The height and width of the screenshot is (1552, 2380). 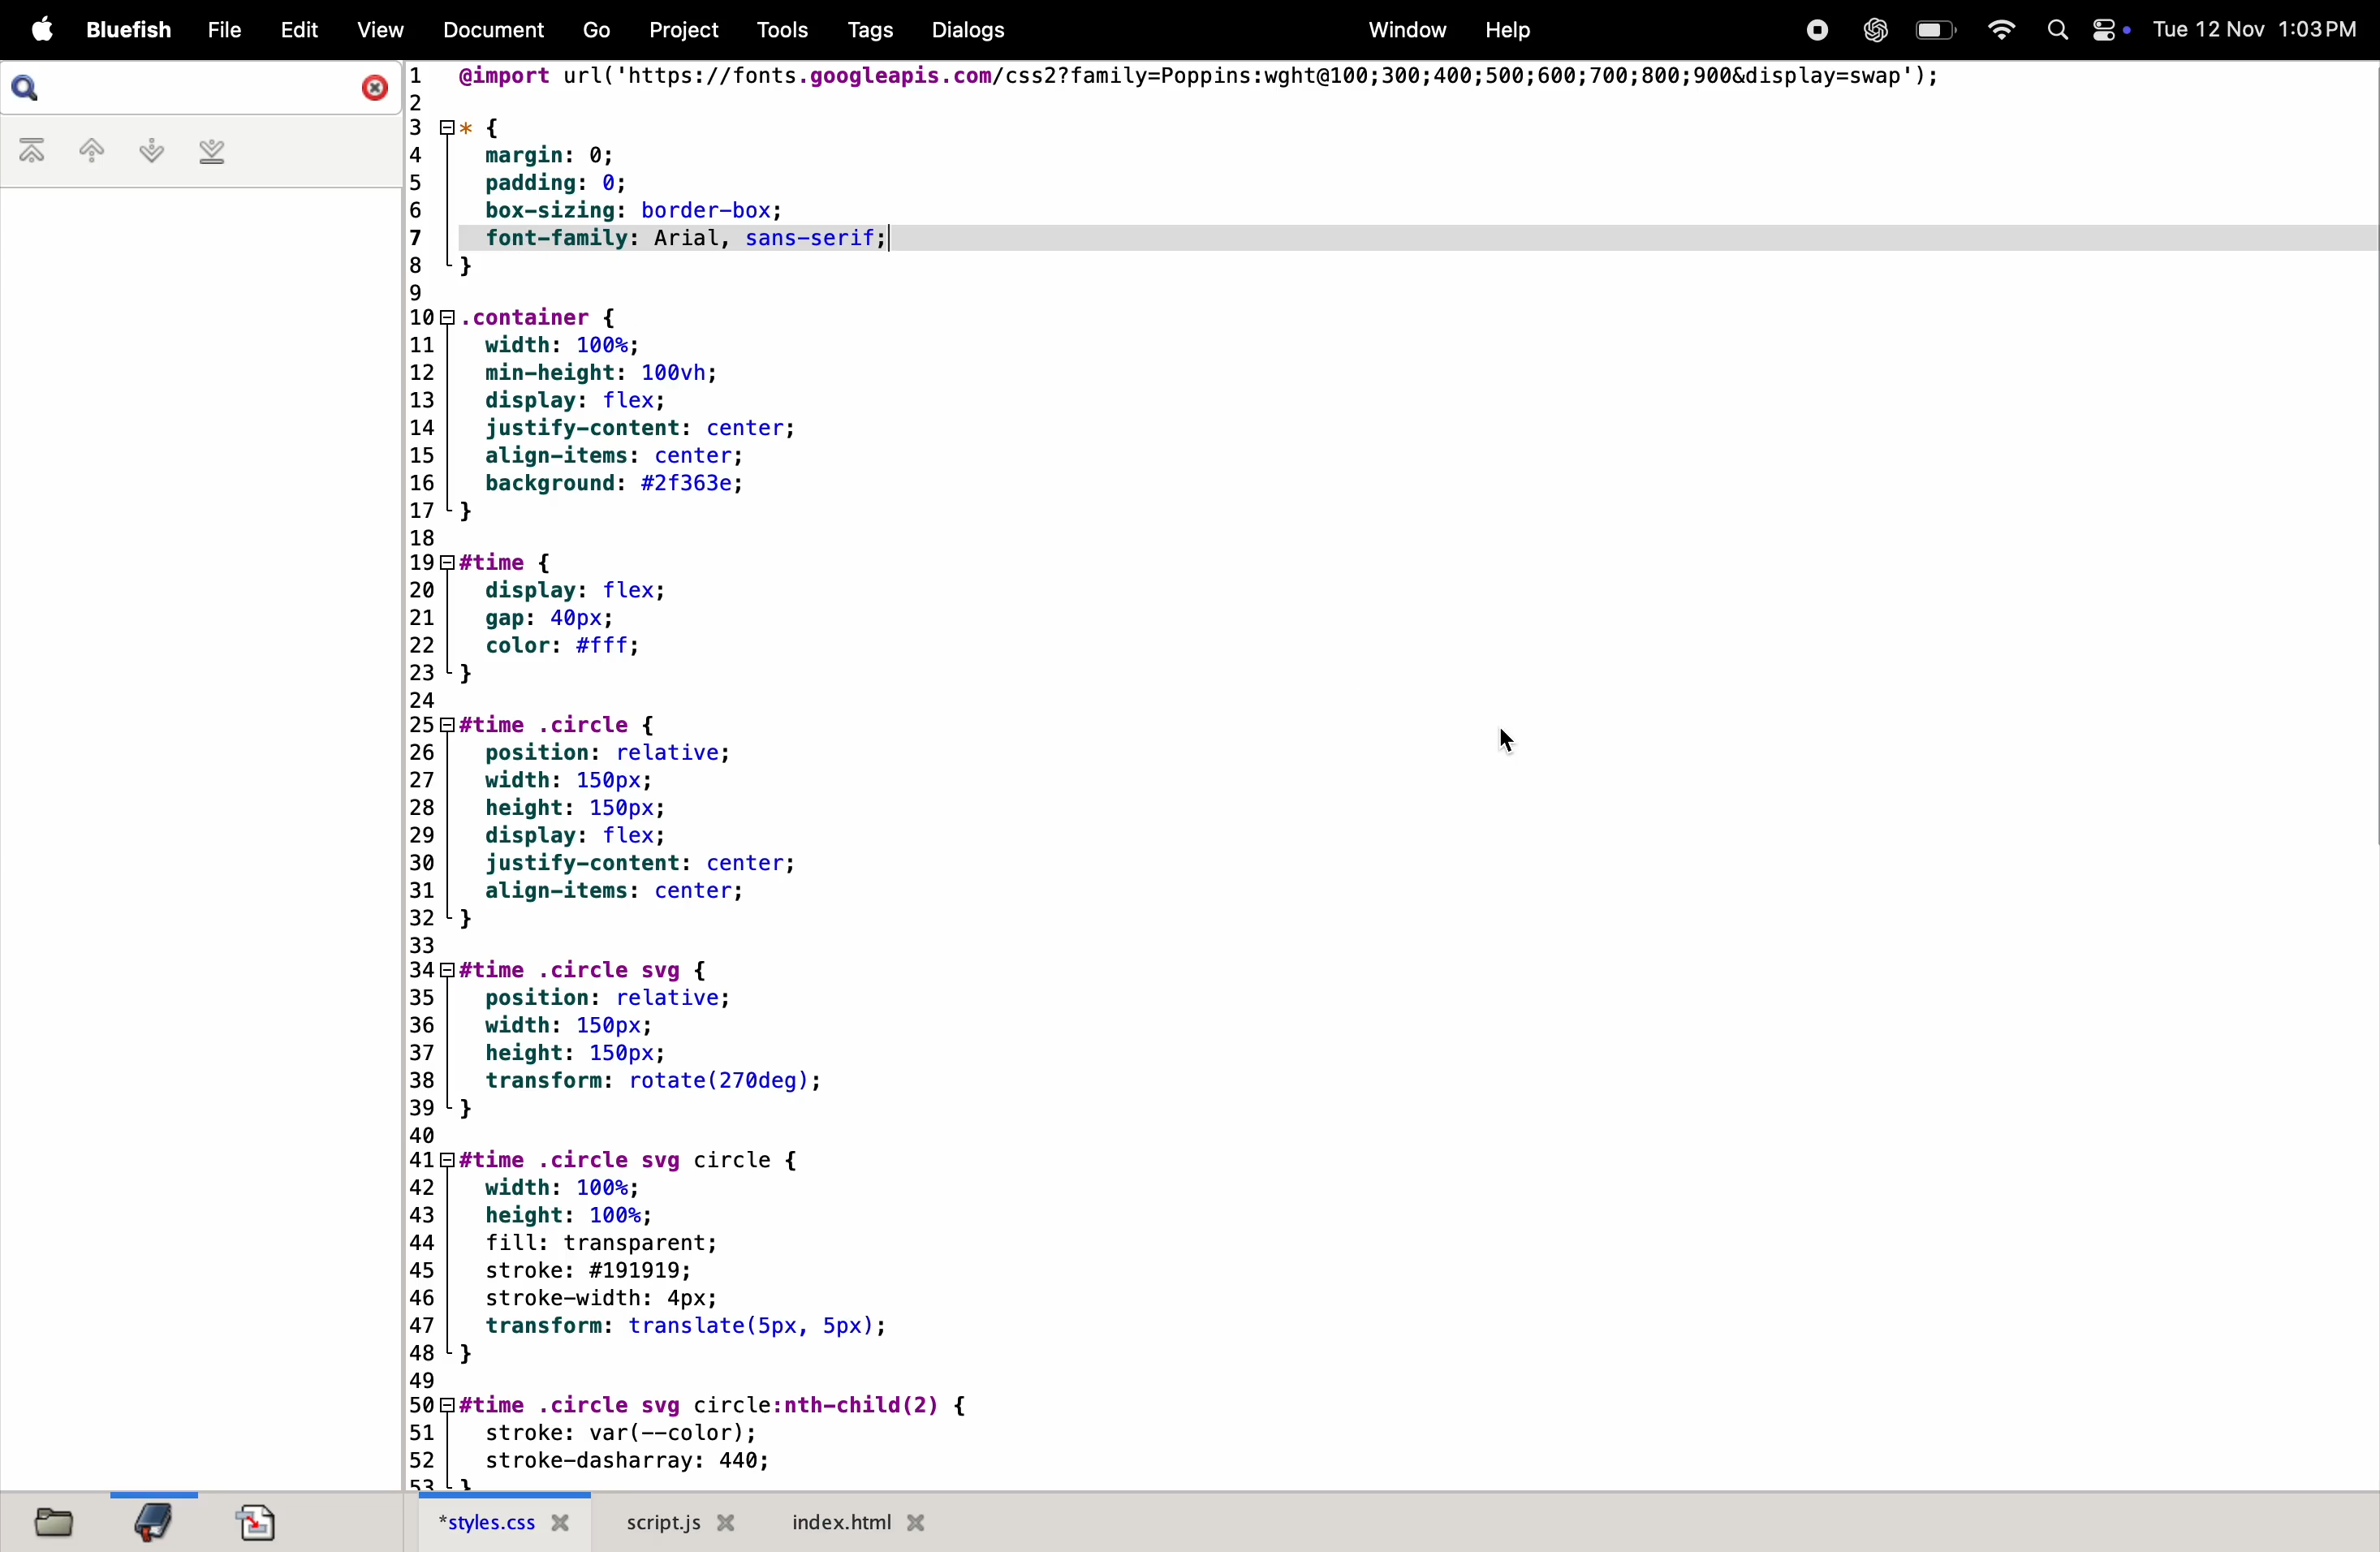 I want to click on file, so click(x=216, y=30).